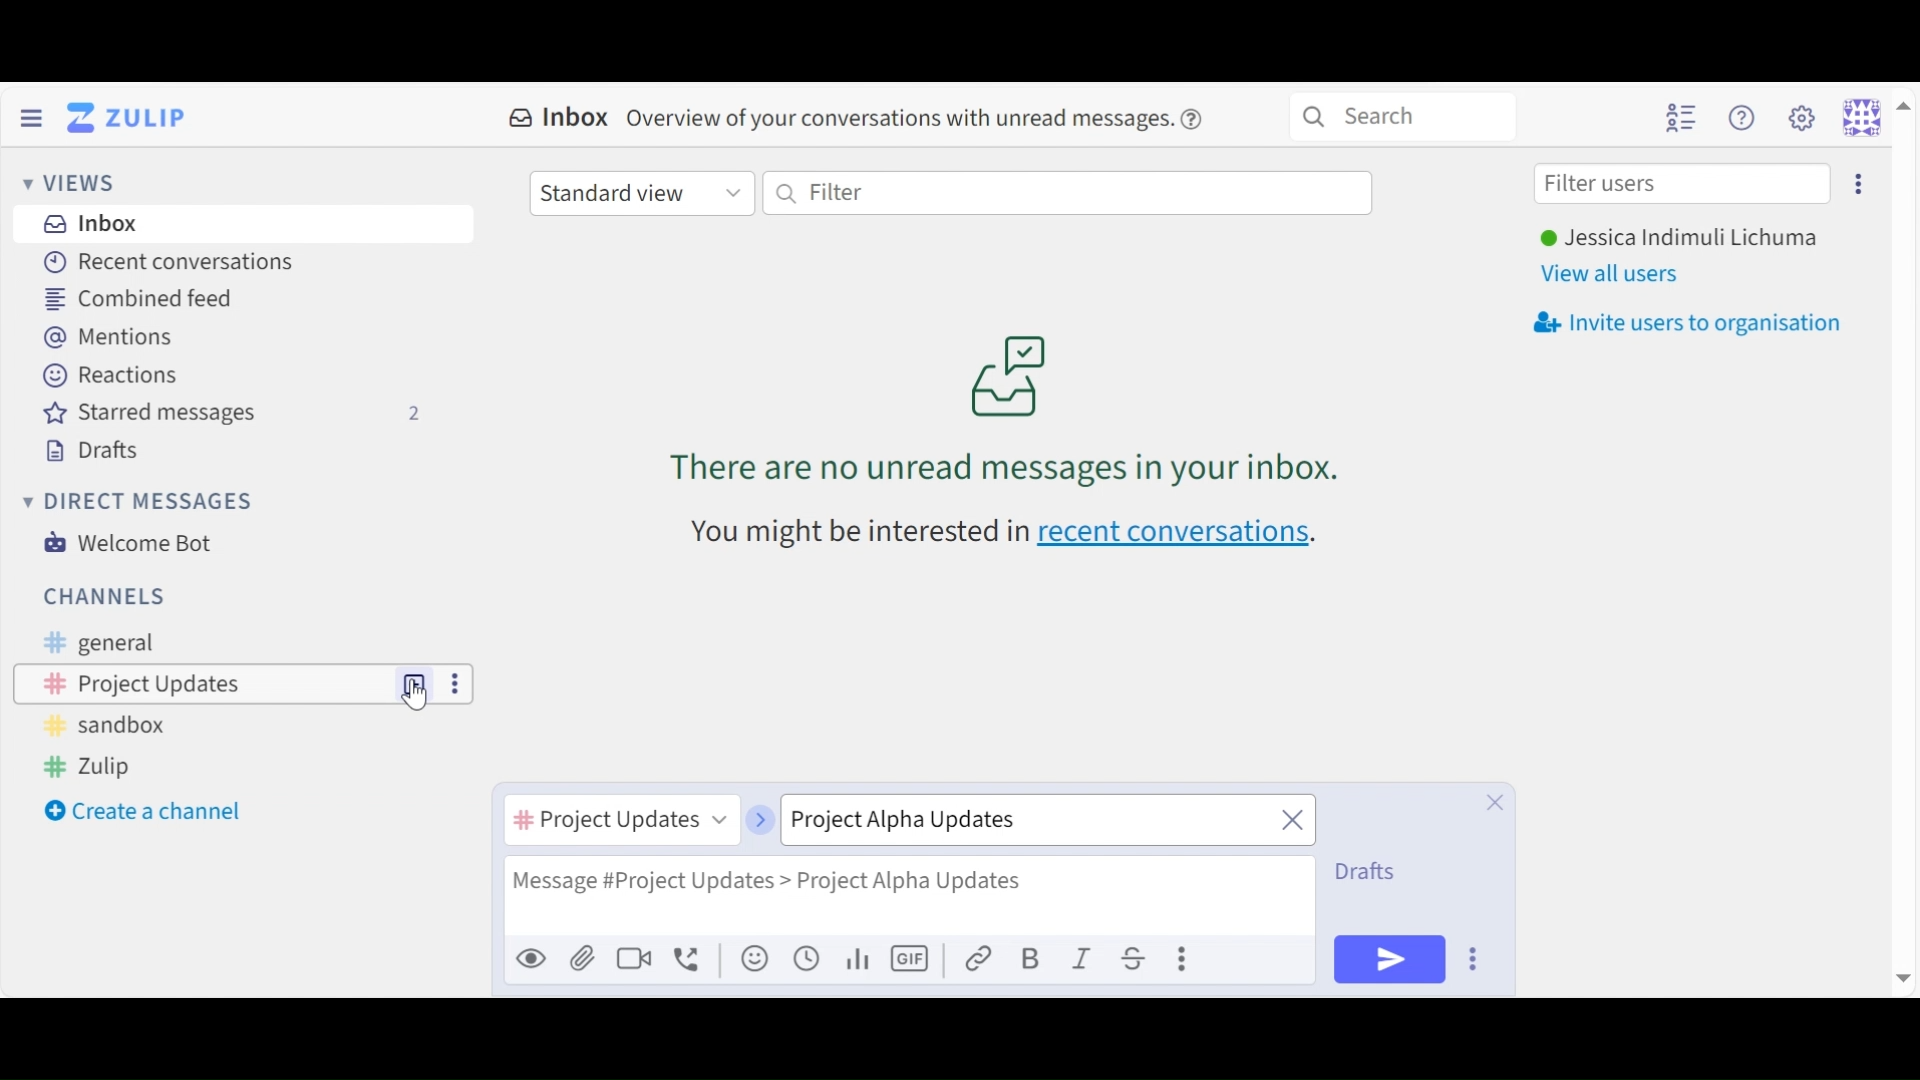 This screenshot has height=1080, width=1920. What do you see at coordinates (1801, 116) in the screenshot?
I see `Settings menu` at bounding box center [1801, 116].